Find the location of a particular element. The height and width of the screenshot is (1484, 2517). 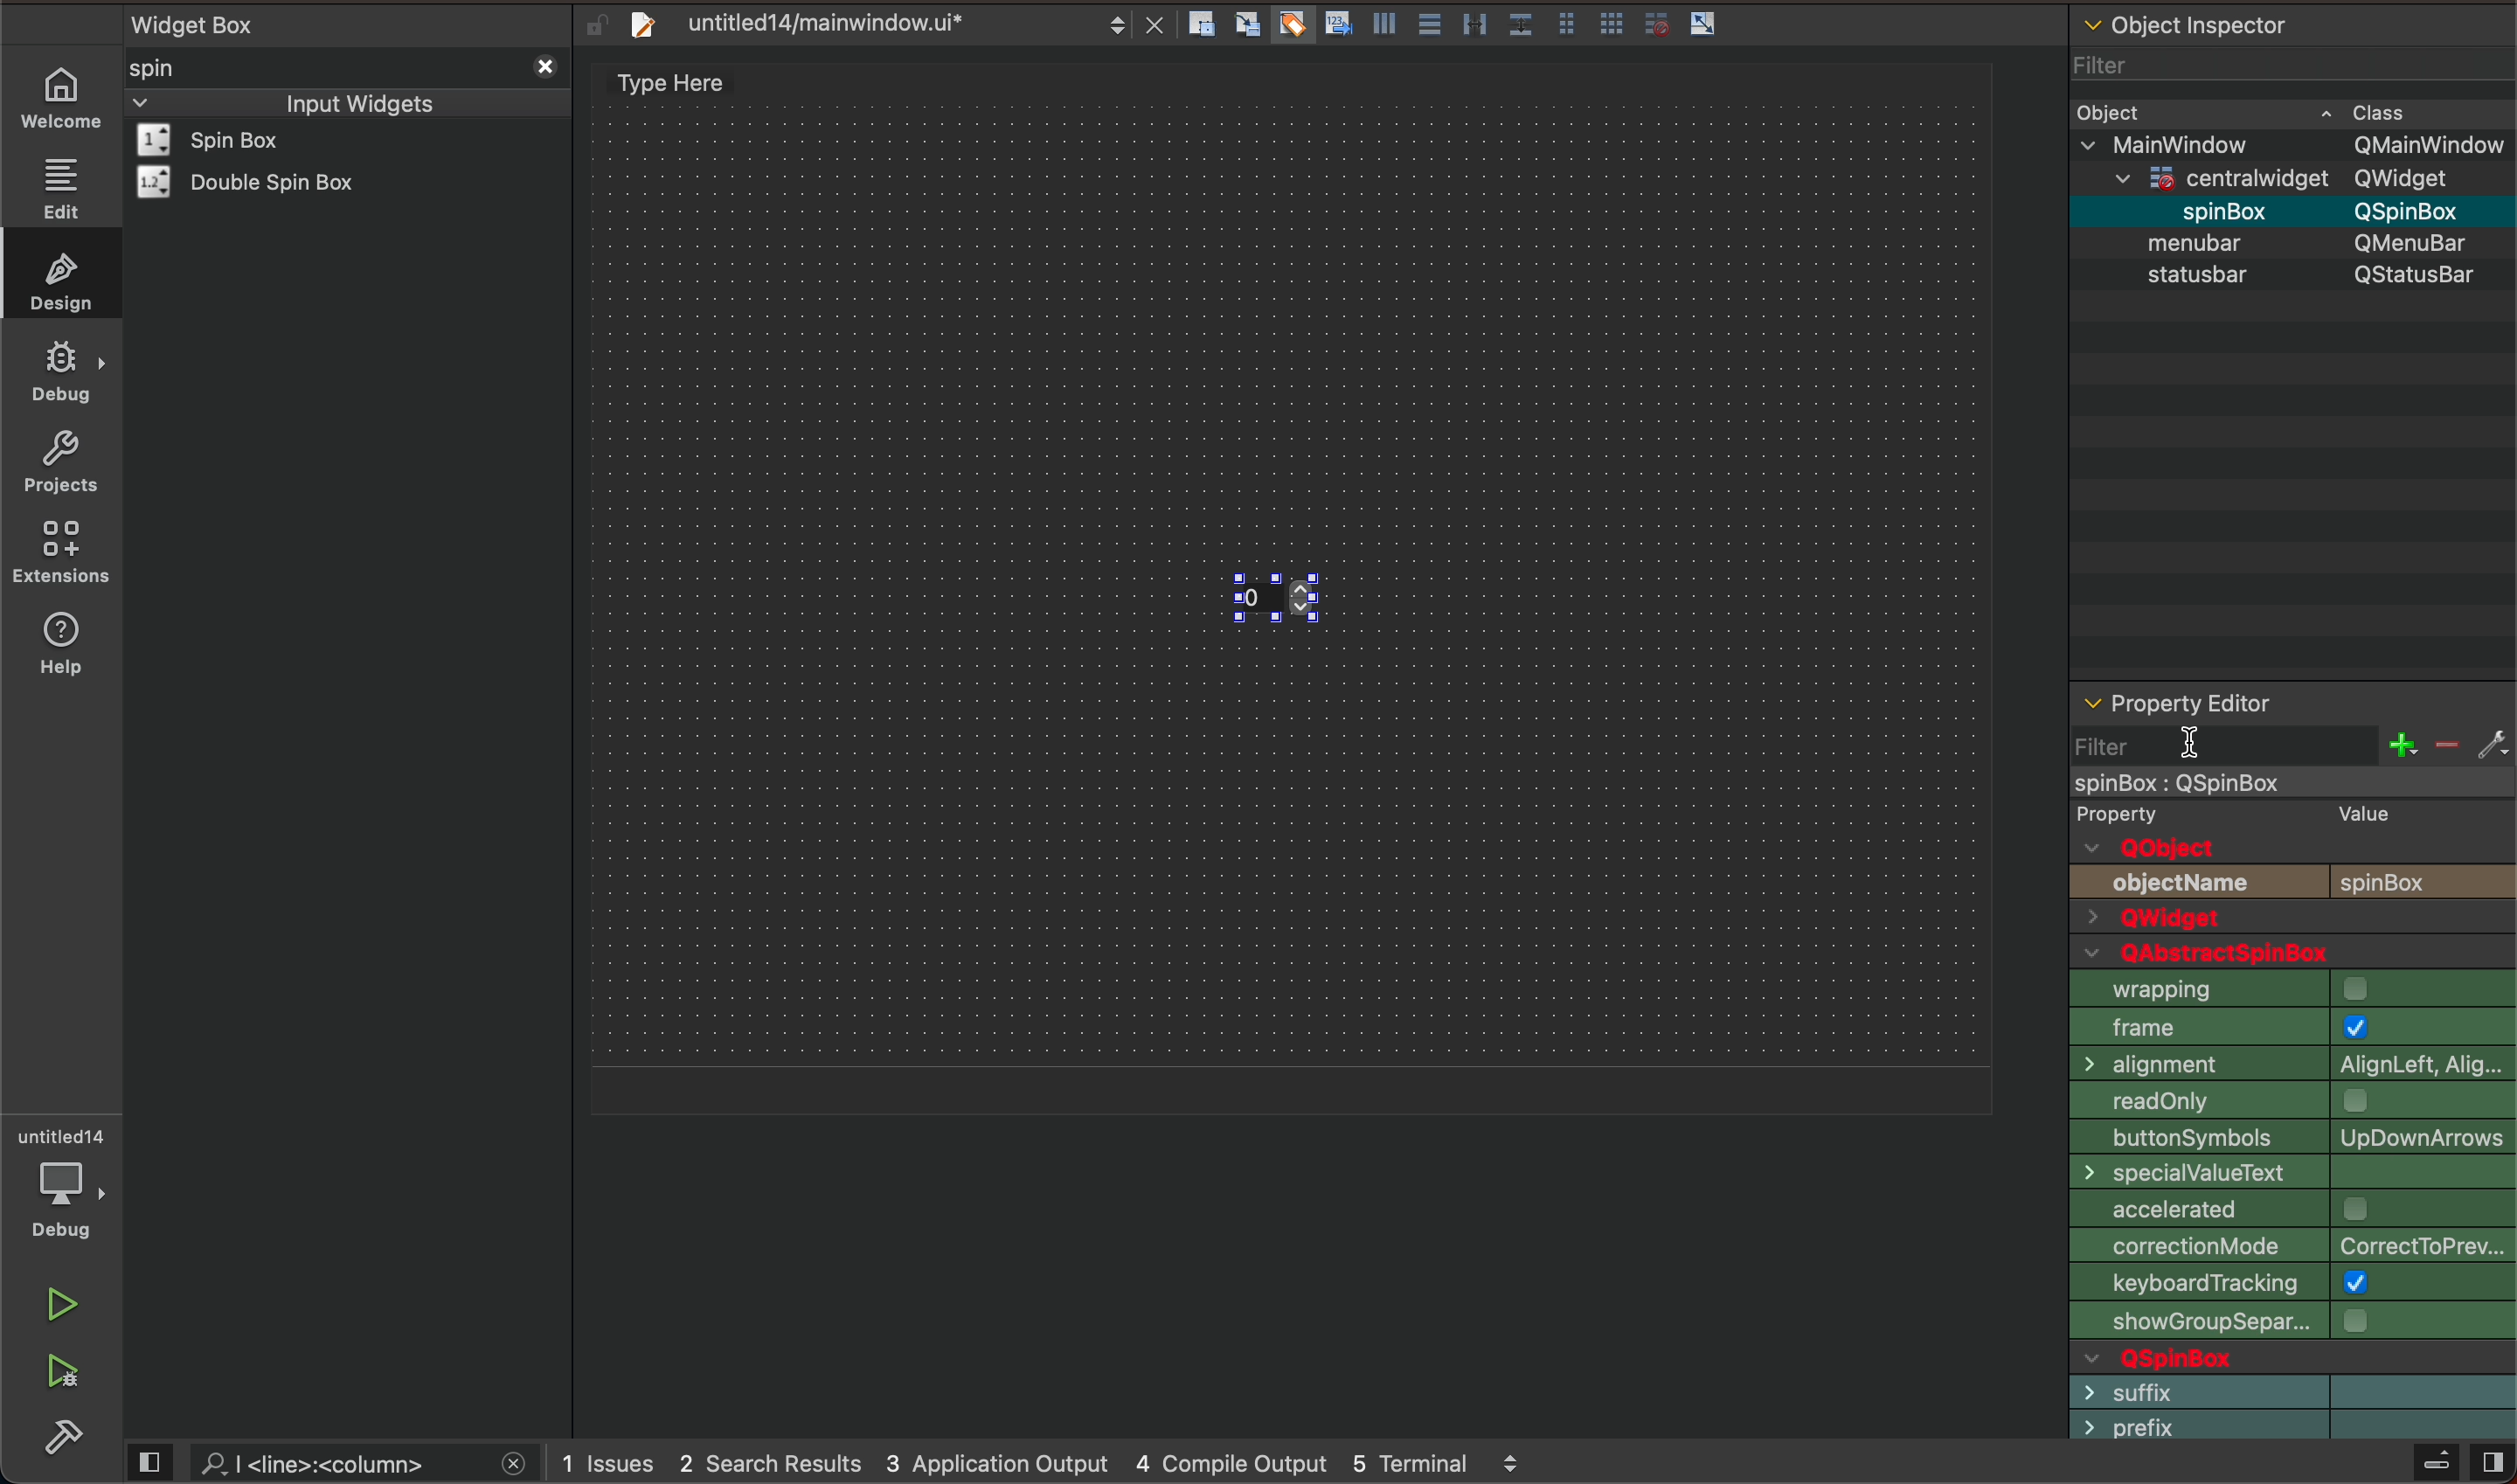

filter is located at coordinates (2105, 59).